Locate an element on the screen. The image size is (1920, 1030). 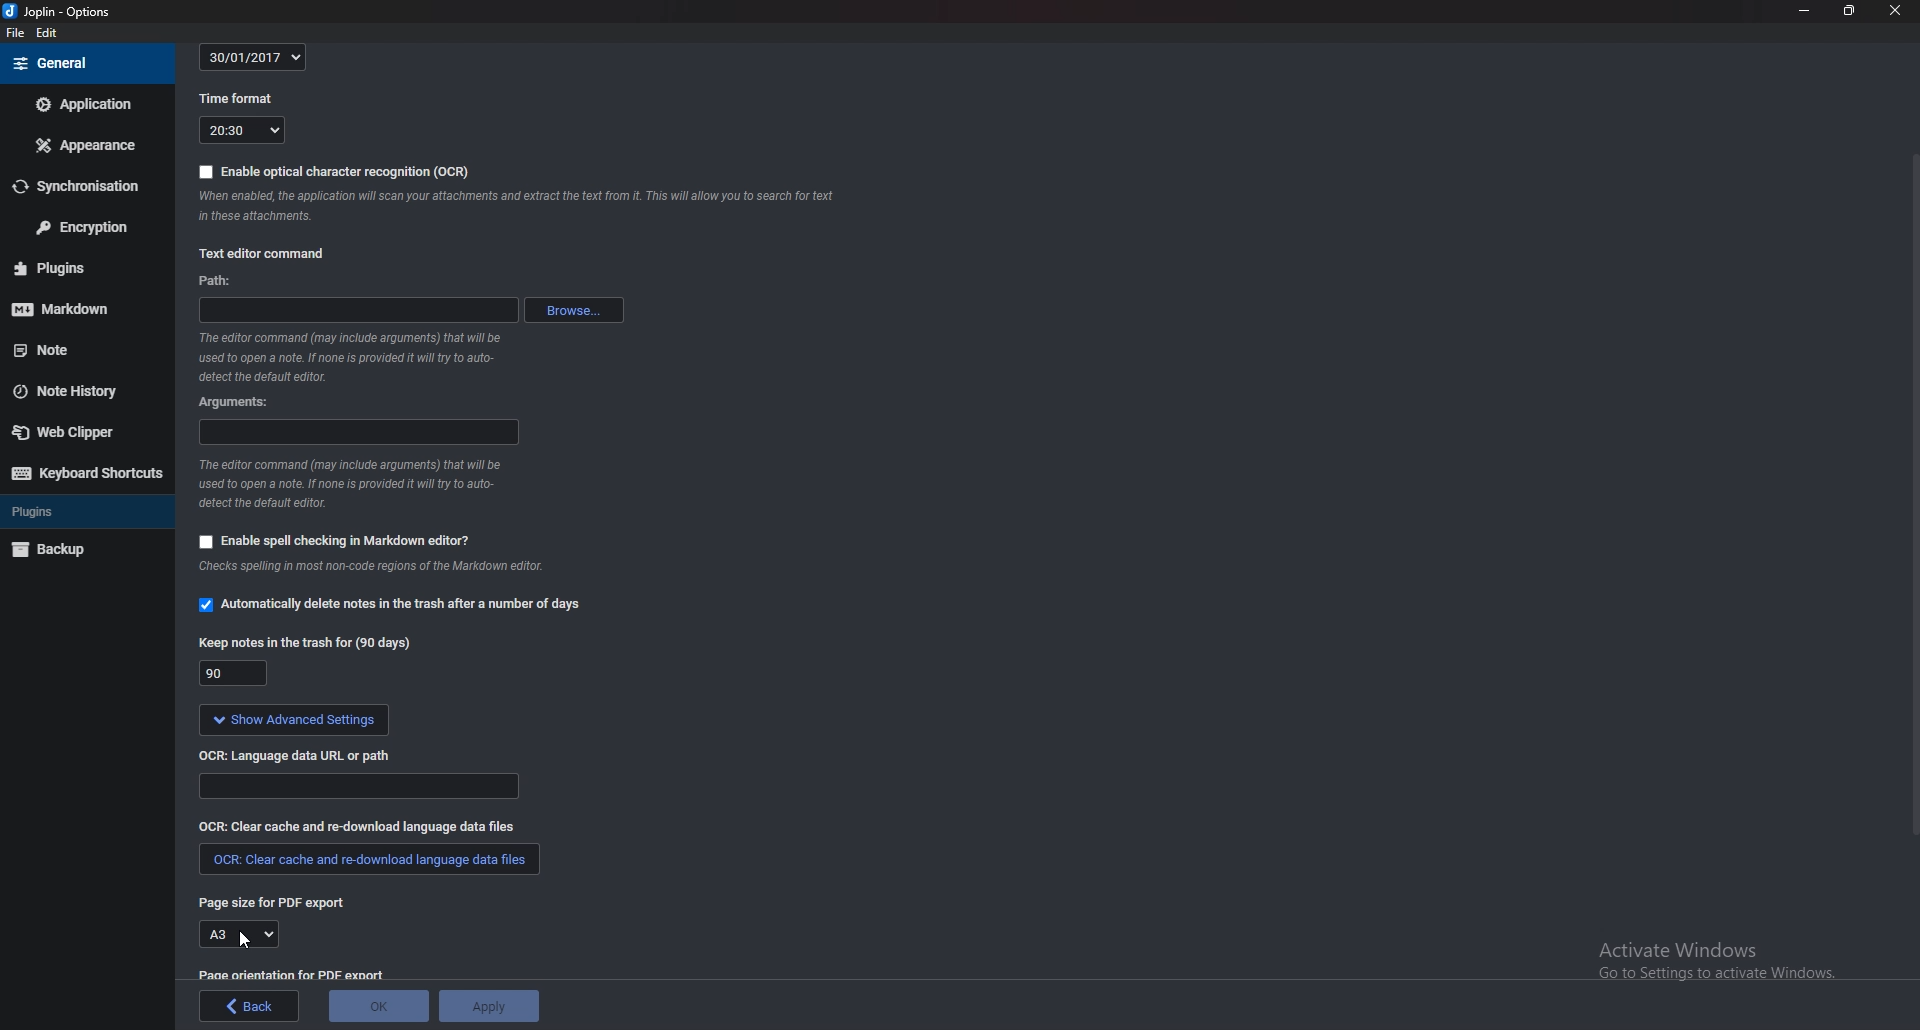
path is located at coordinates (217, 280).